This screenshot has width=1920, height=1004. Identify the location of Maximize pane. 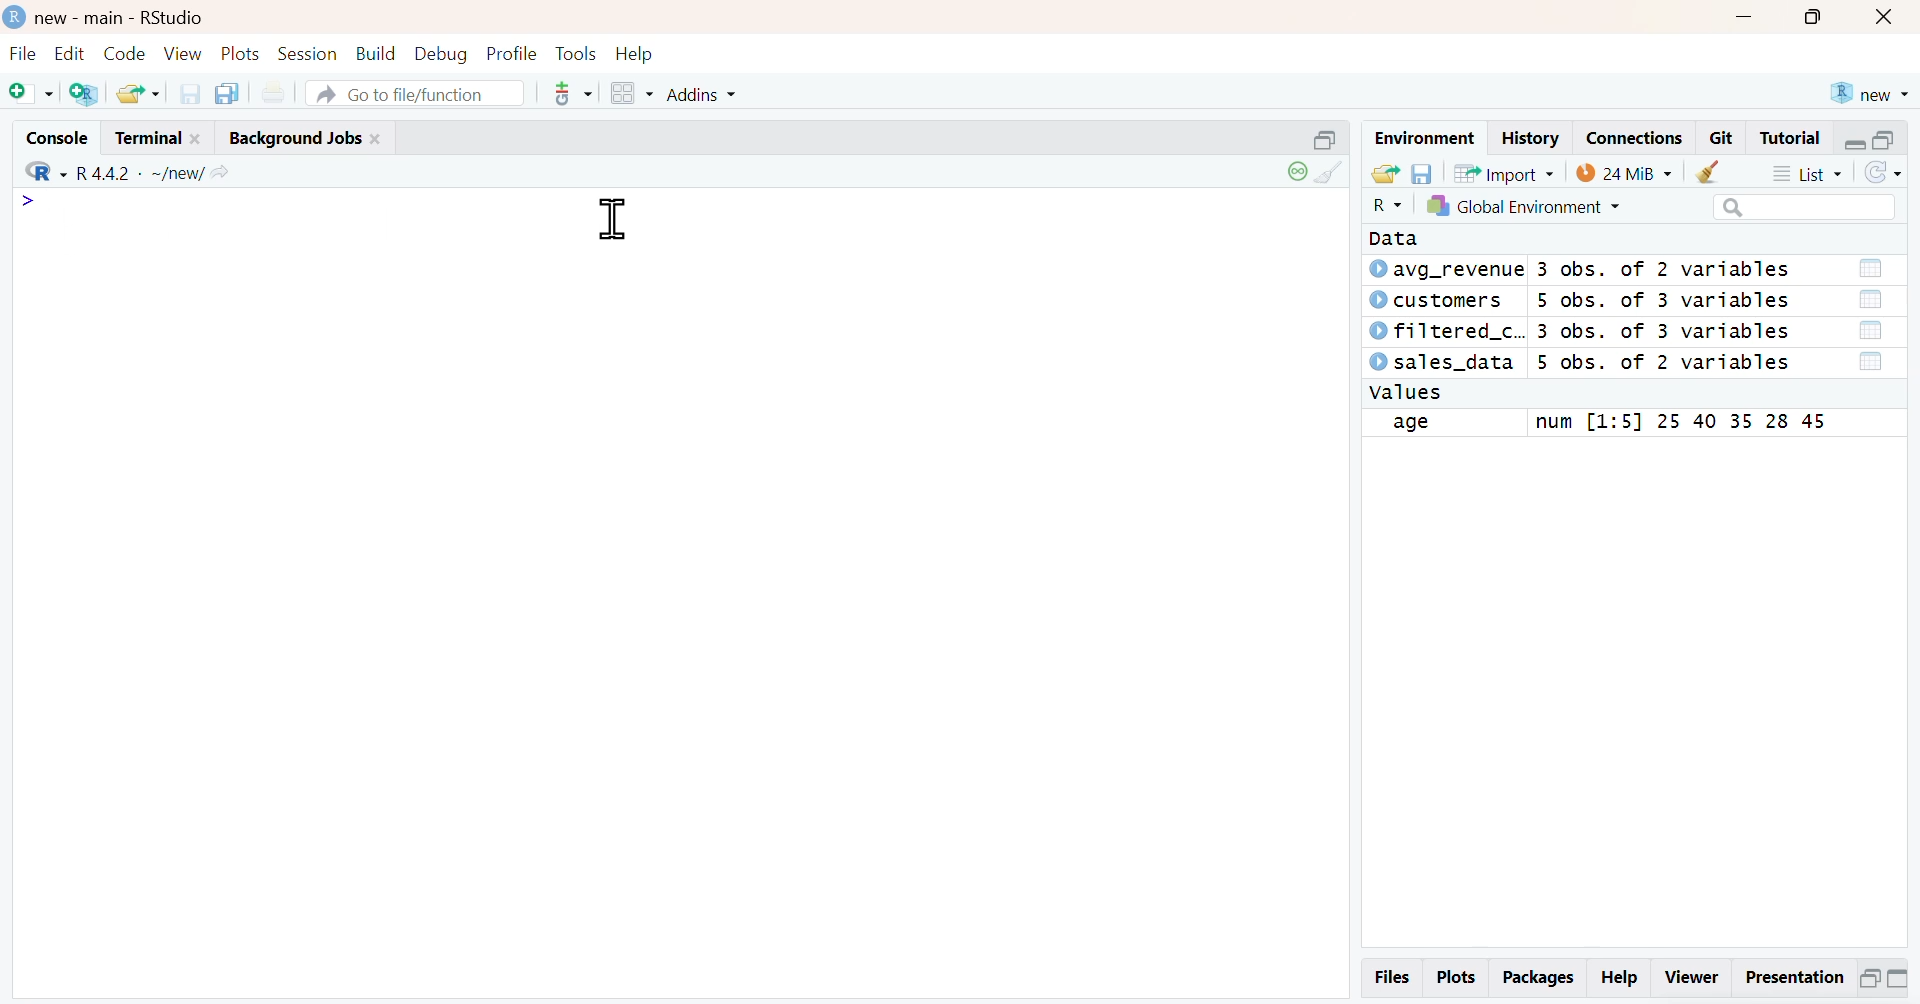
(1898, 981).